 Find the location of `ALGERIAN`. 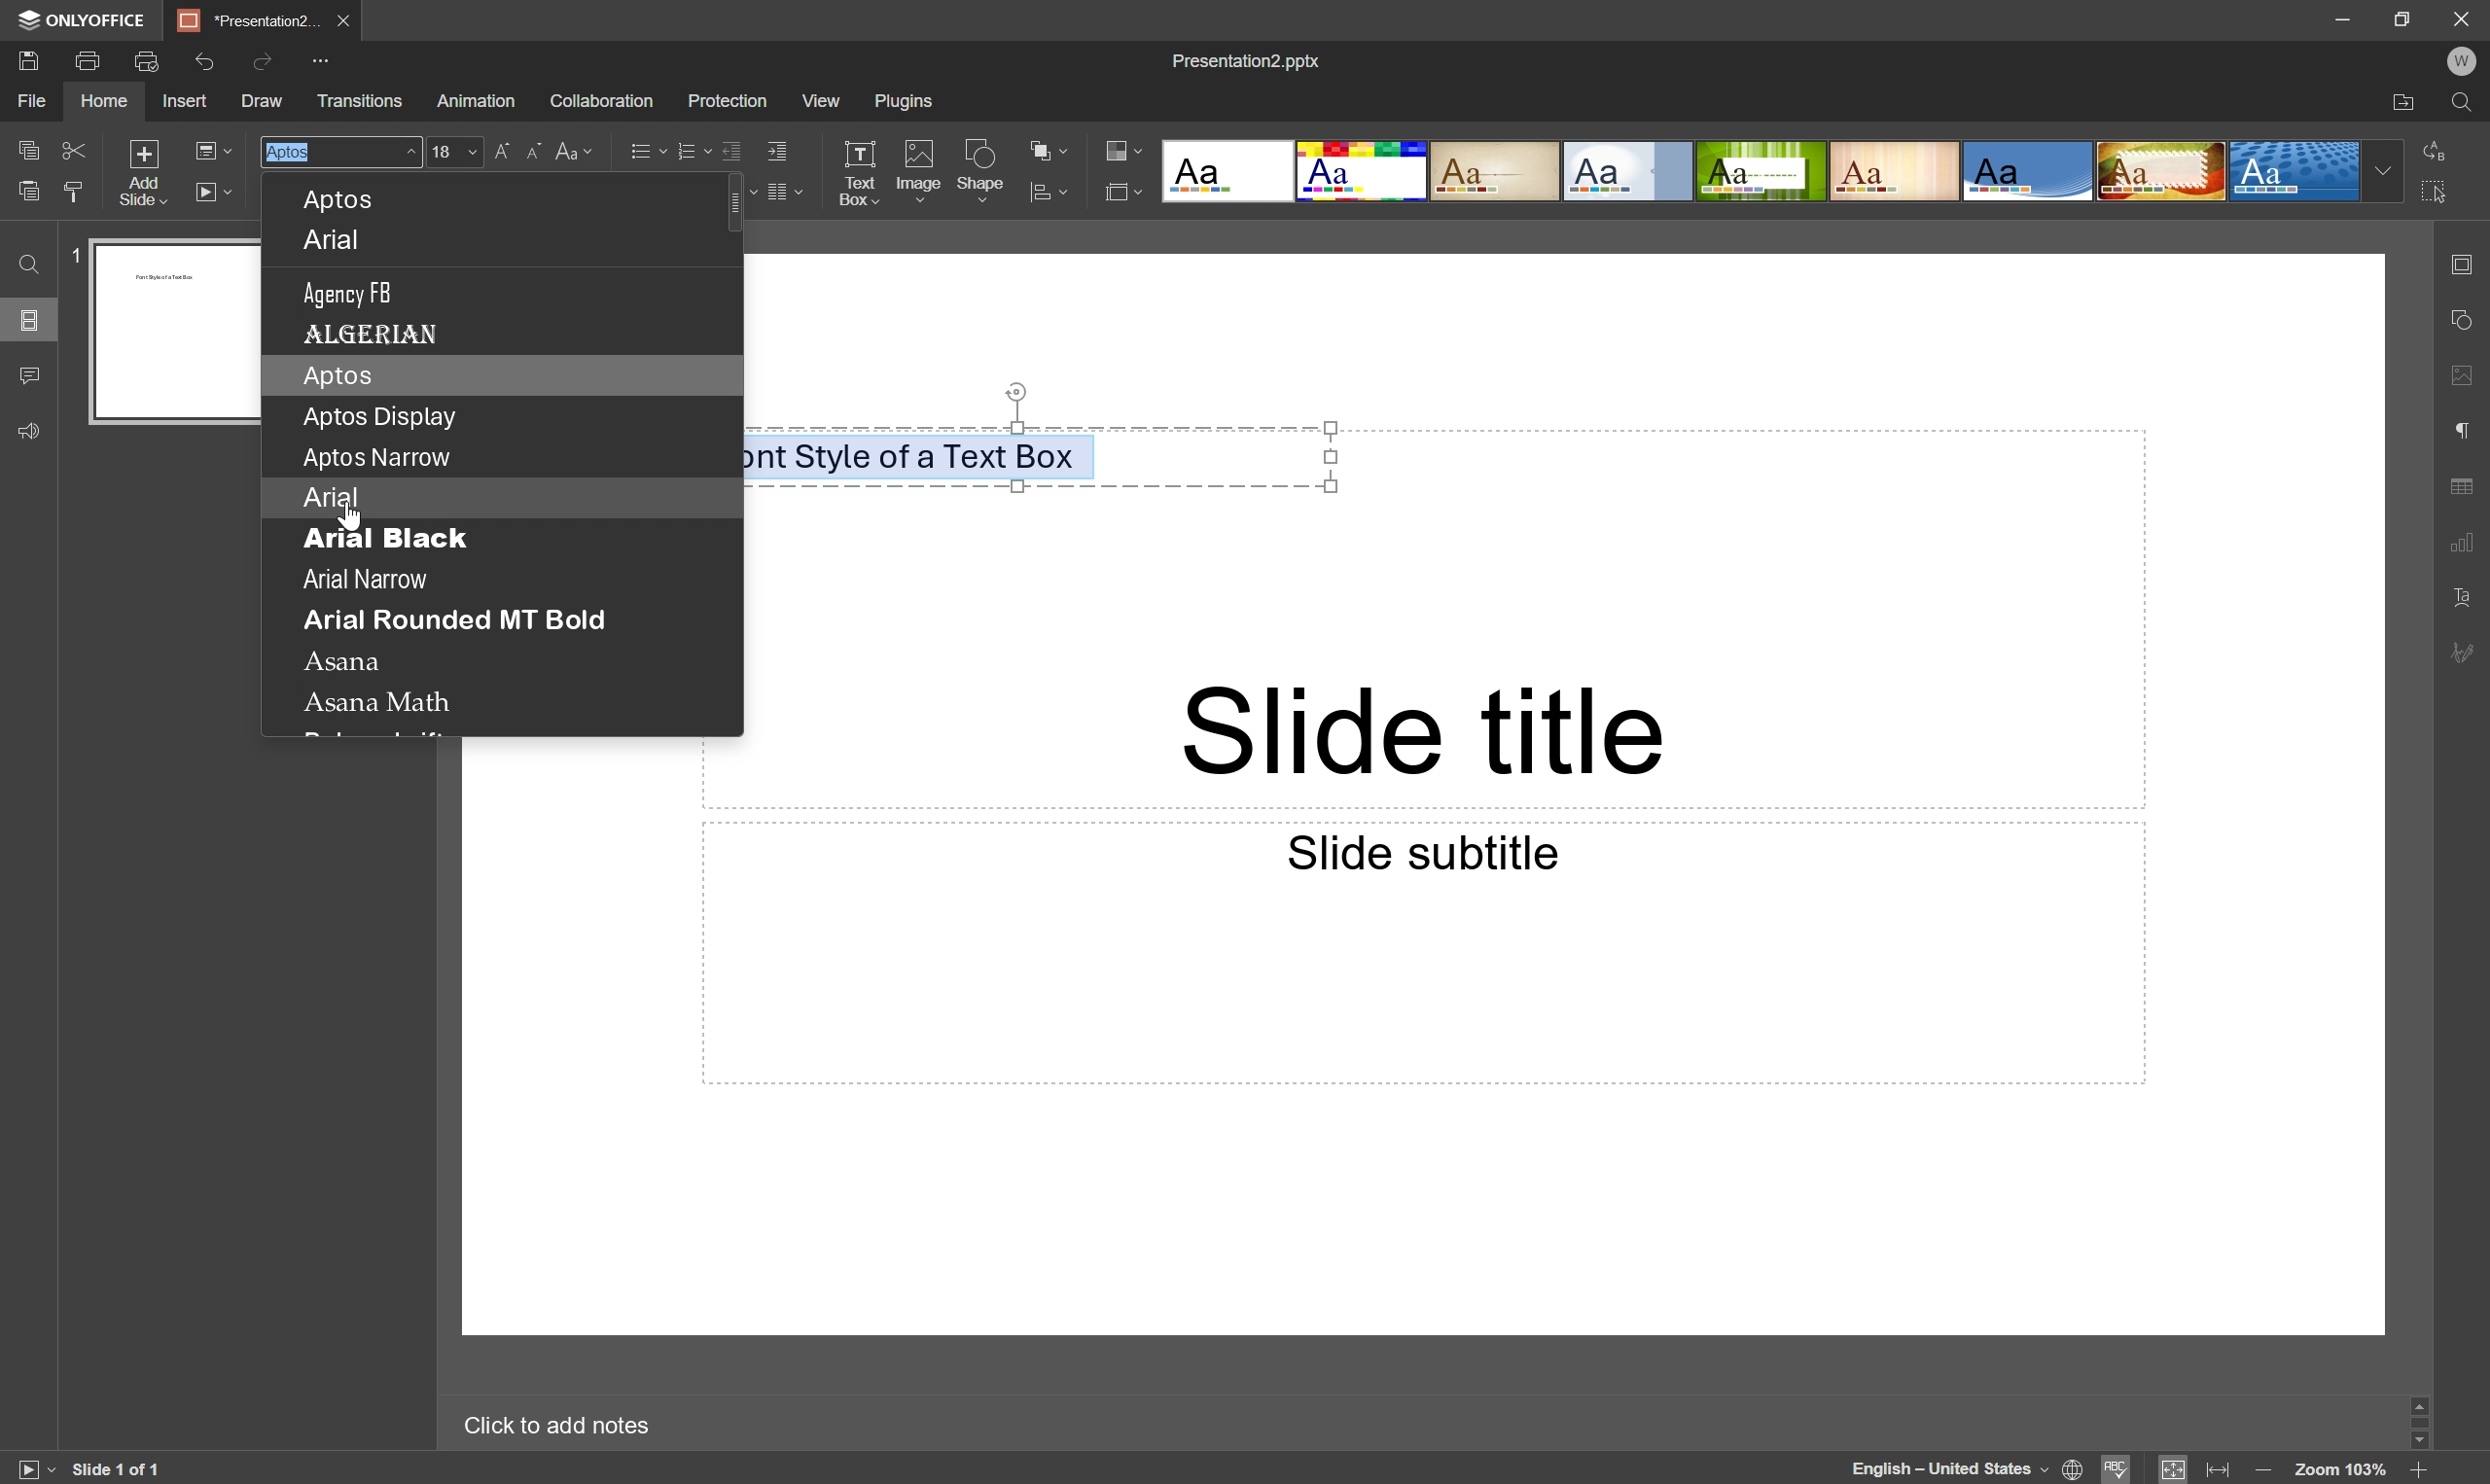

ALGERIAN is located at coordinates (374, 333).